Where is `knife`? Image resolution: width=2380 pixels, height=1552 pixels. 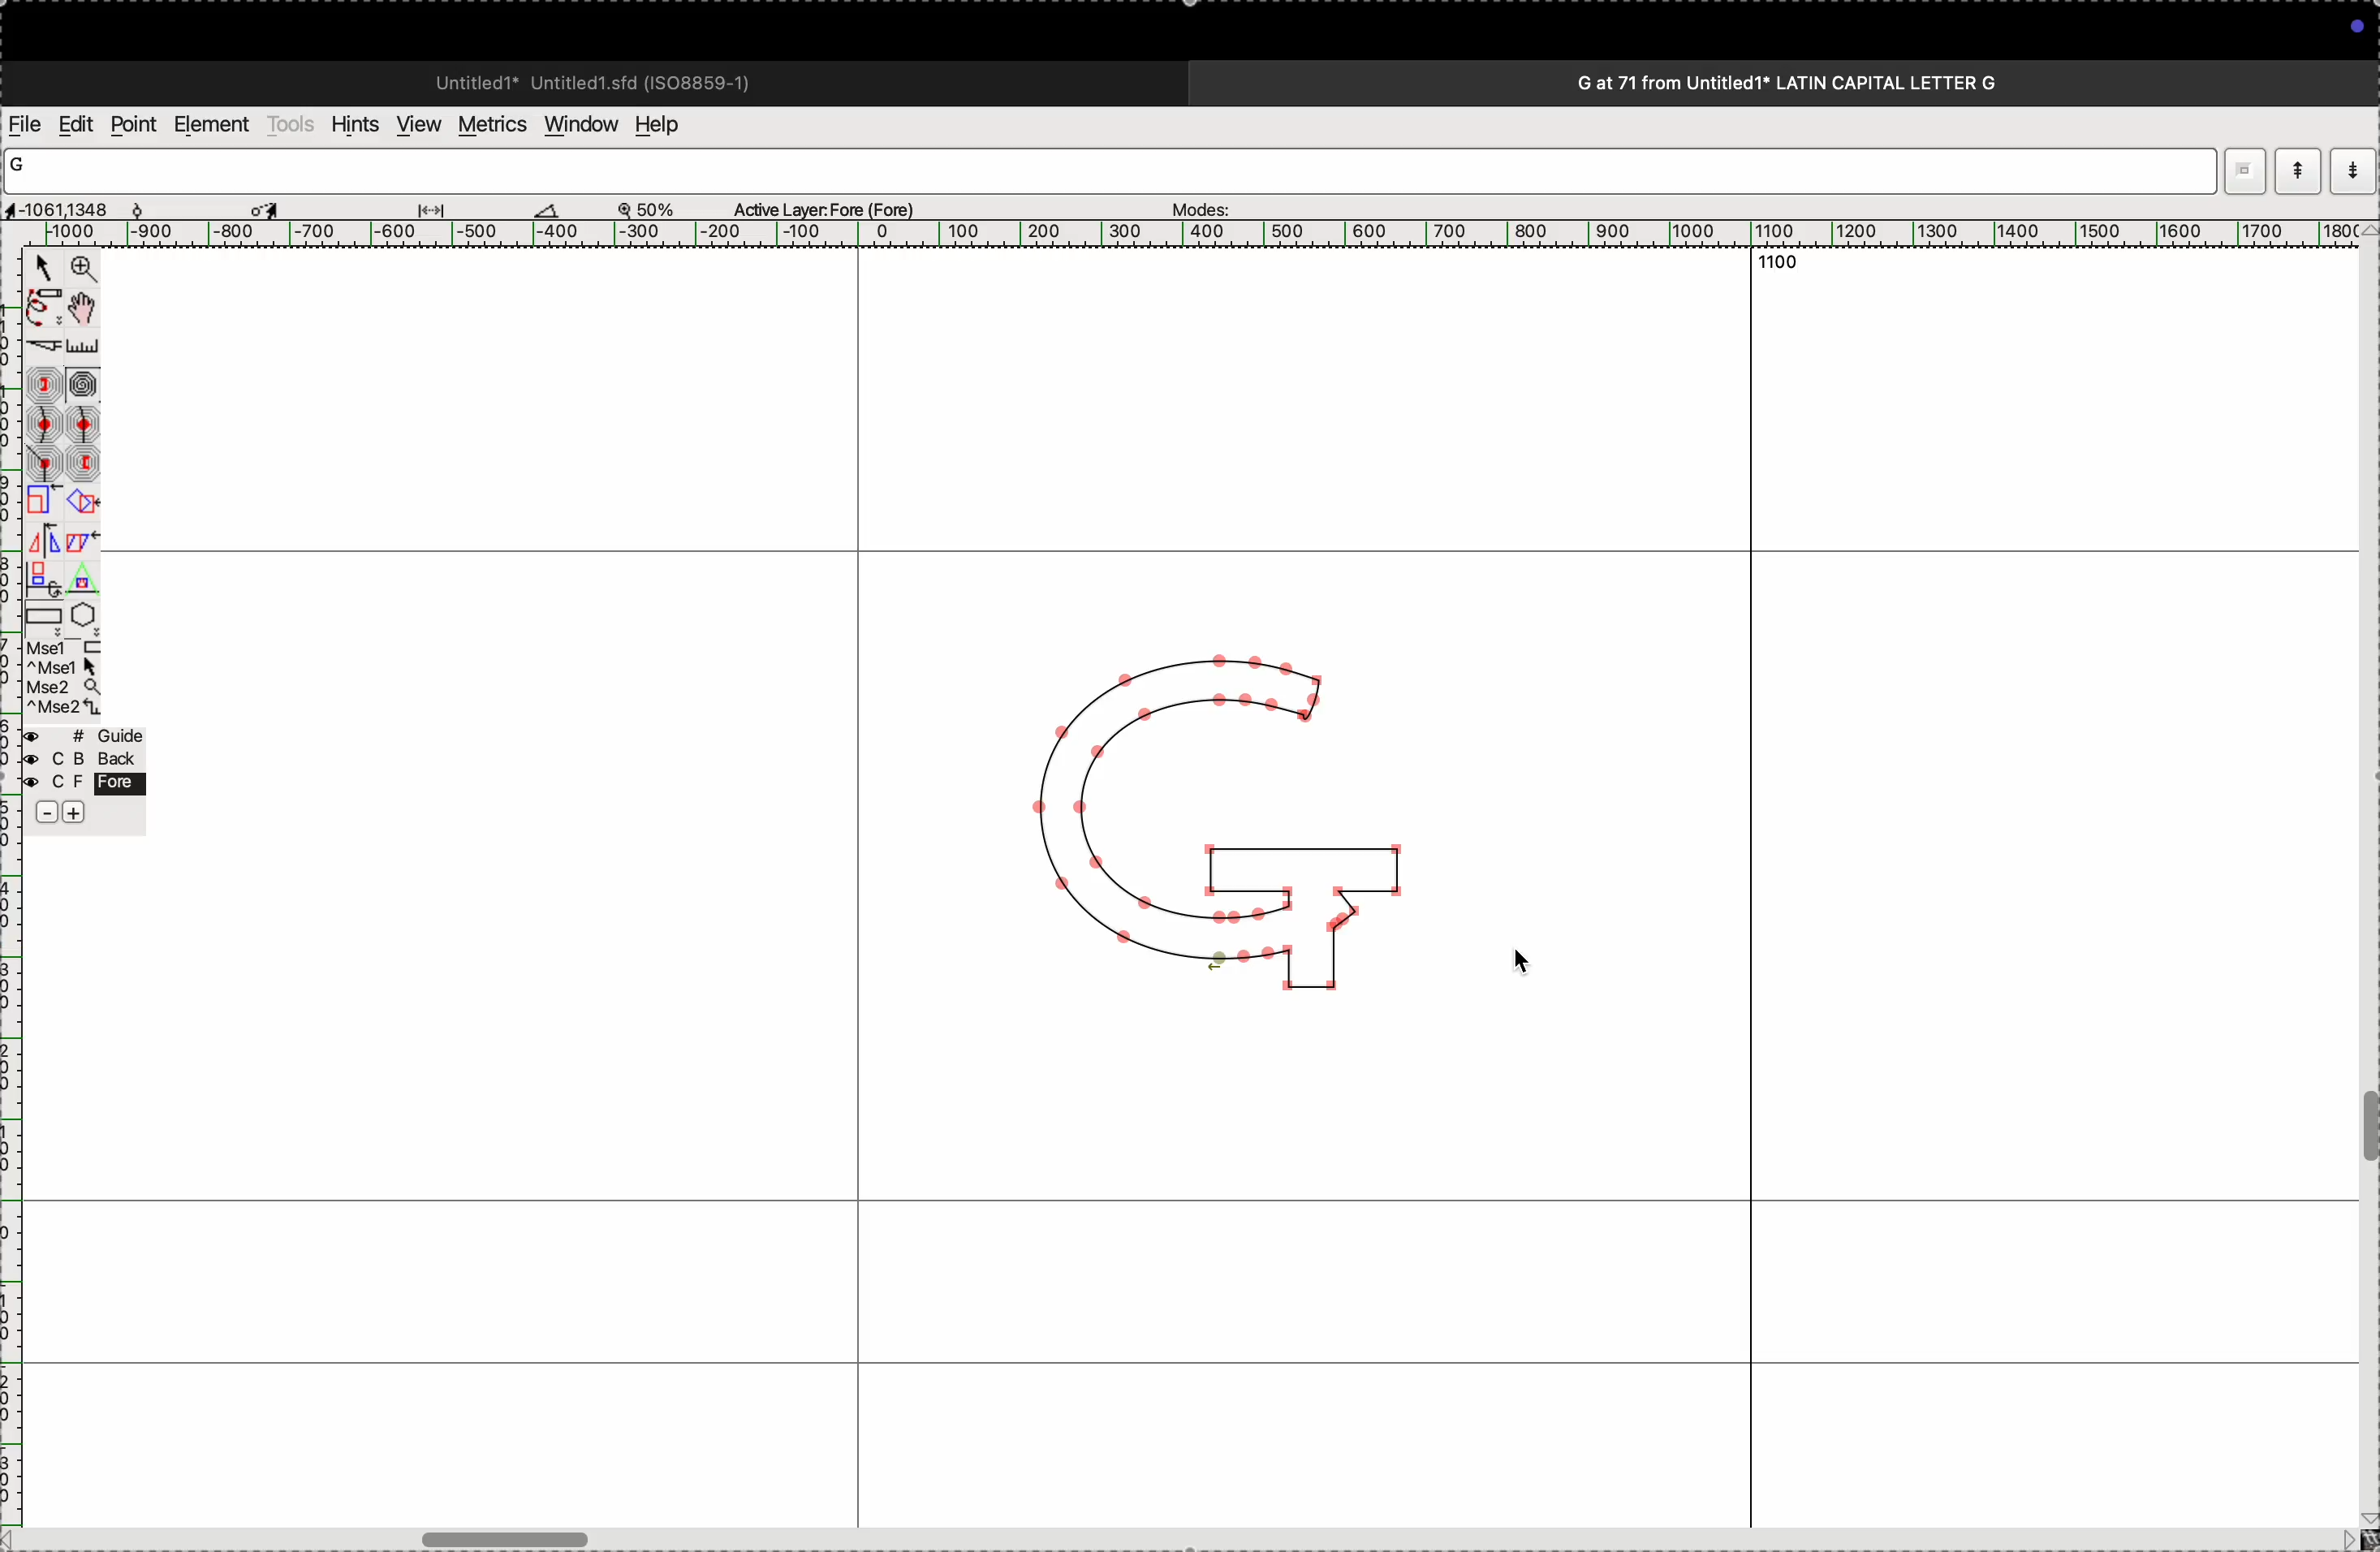
knife is located at coordinates (42, 348).